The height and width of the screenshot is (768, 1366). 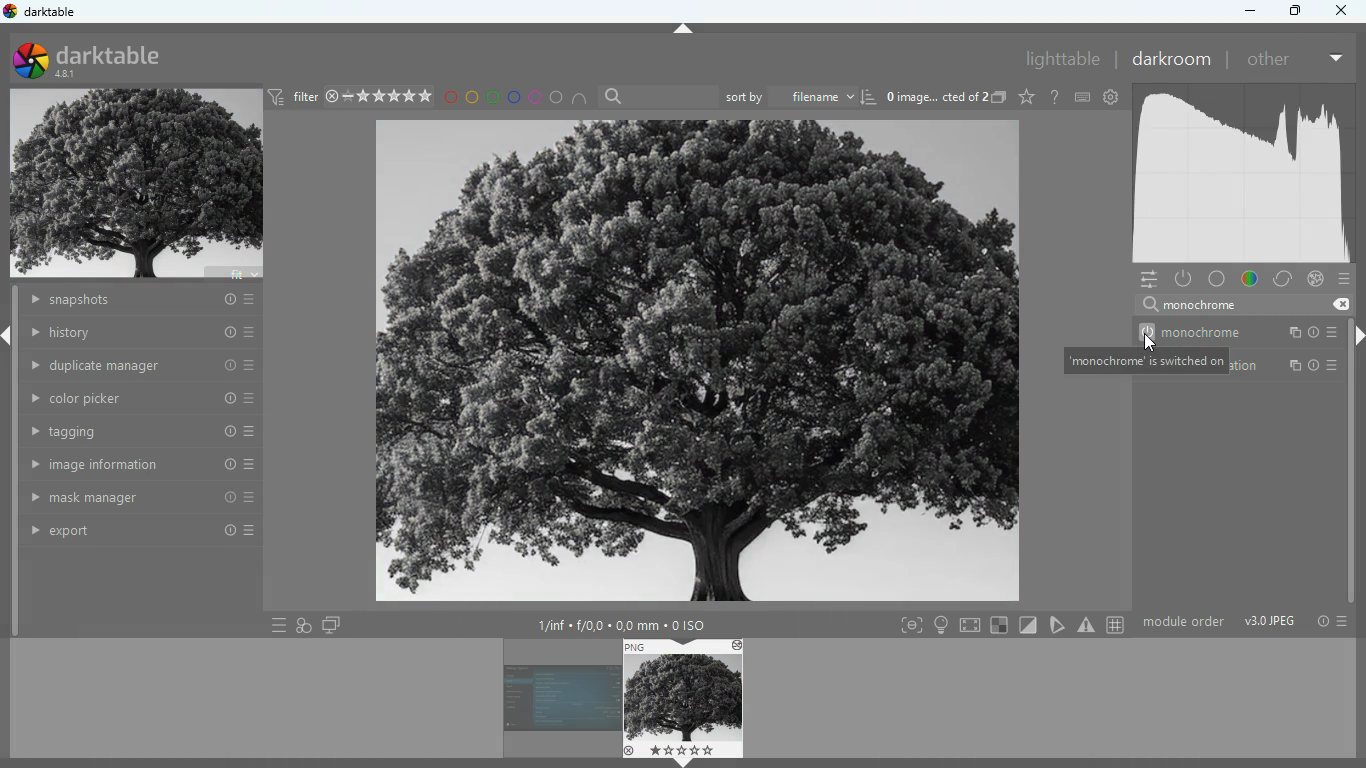 I want to click on color, so click(x=1245, y=279).